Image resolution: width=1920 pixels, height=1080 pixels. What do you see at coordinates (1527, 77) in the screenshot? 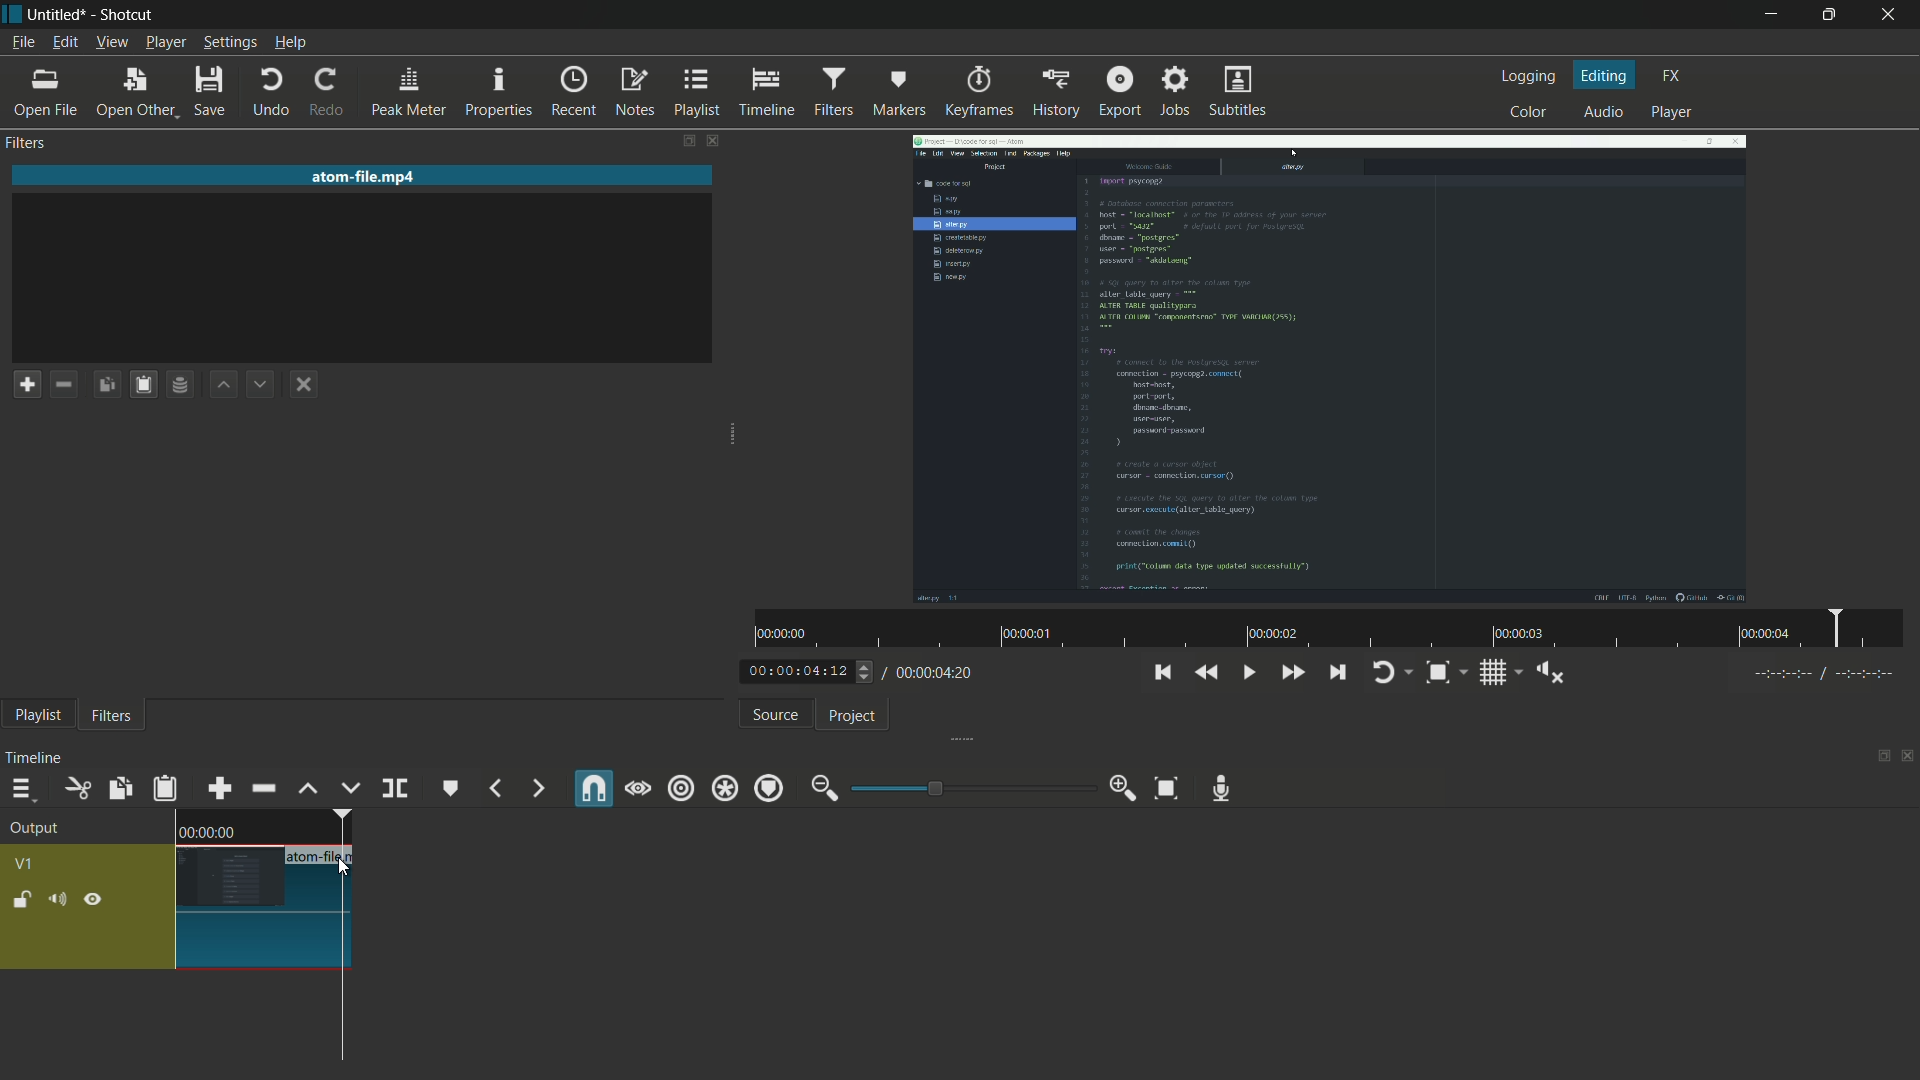
I see `logging` at bounding box center [1527, 77].